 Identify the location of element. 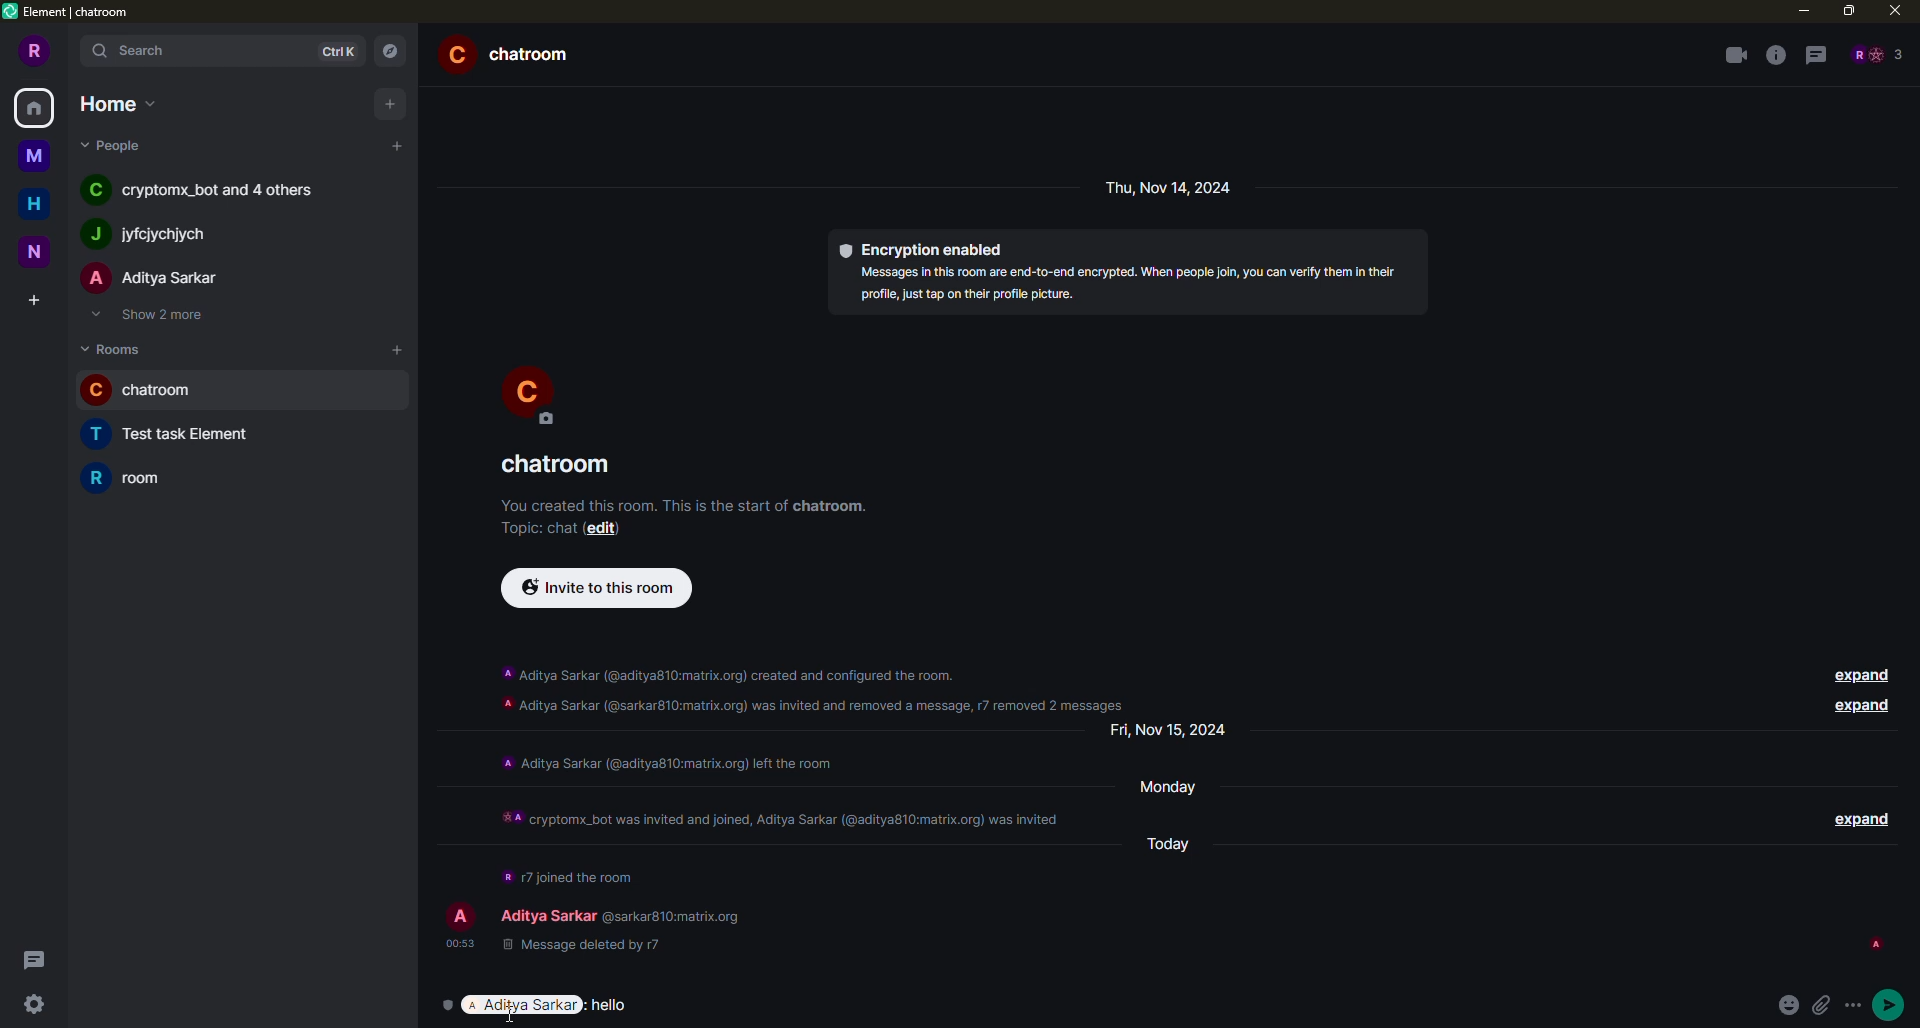
(73, 14).